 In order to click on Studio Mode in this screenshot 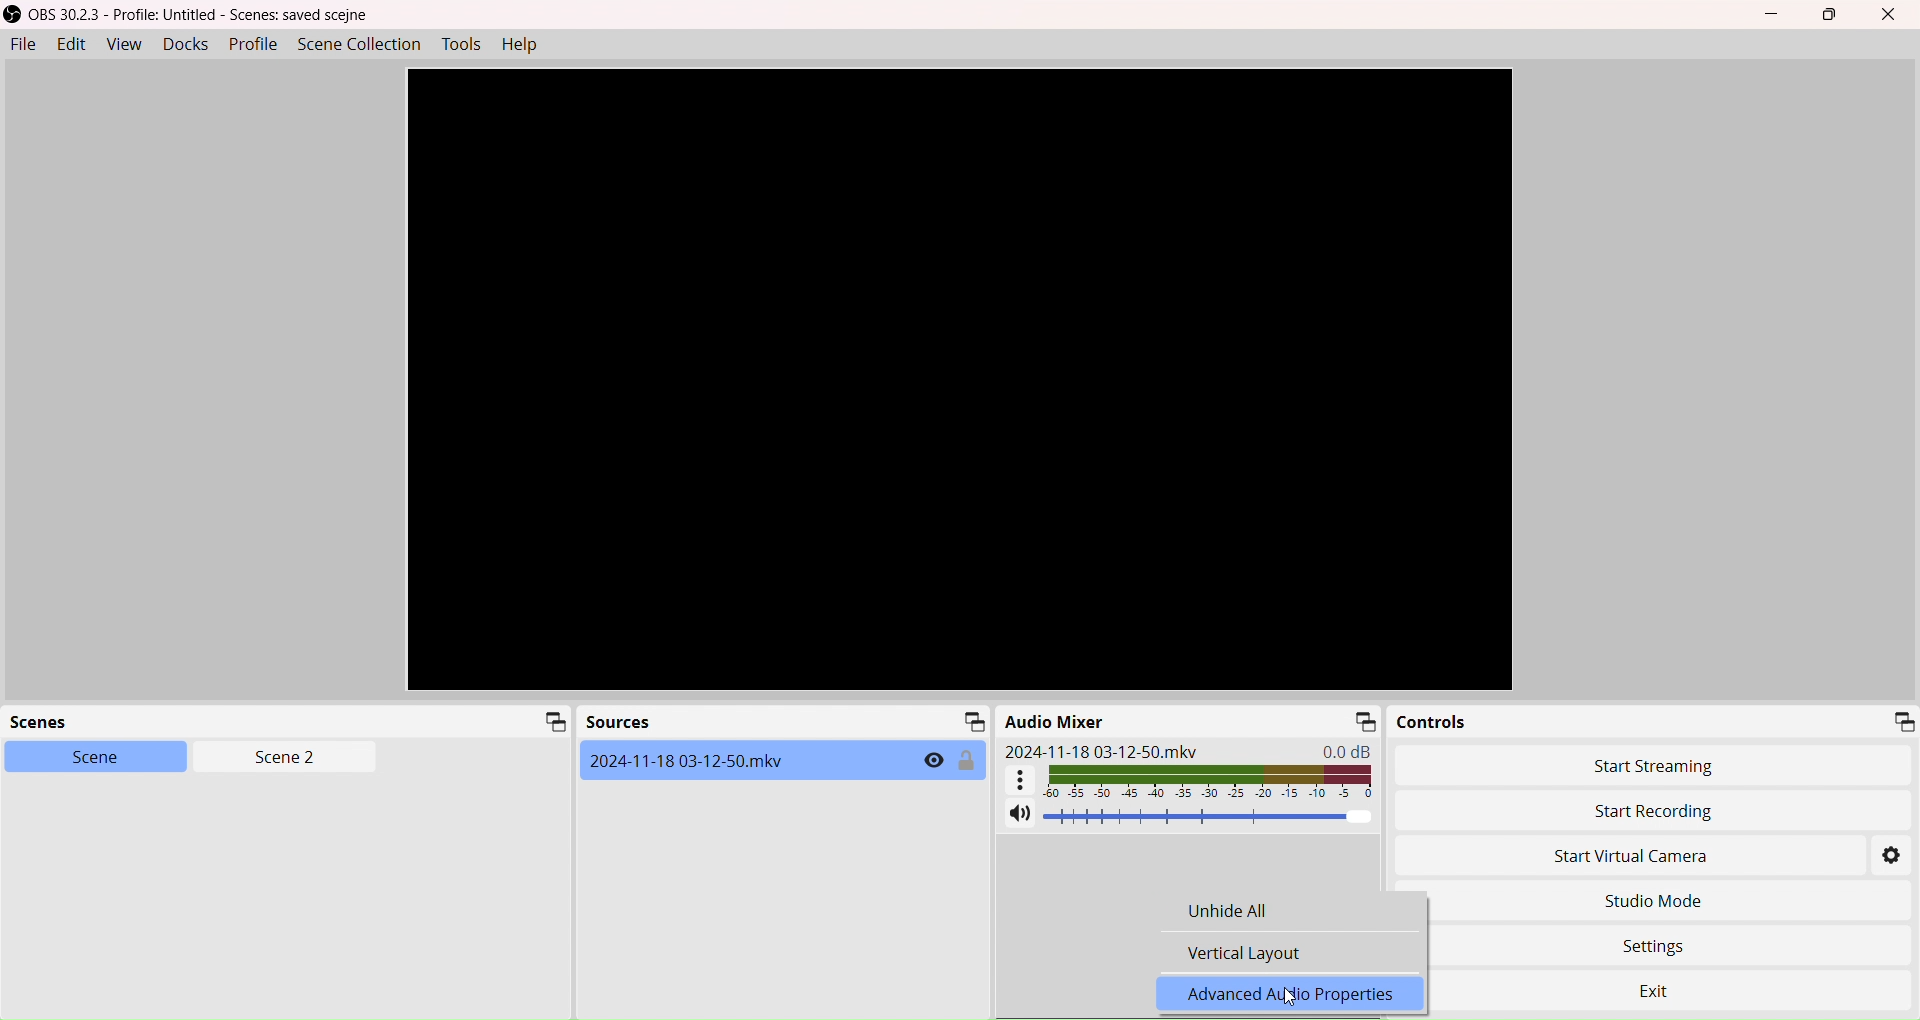, I will do `click(1652, 901)`.